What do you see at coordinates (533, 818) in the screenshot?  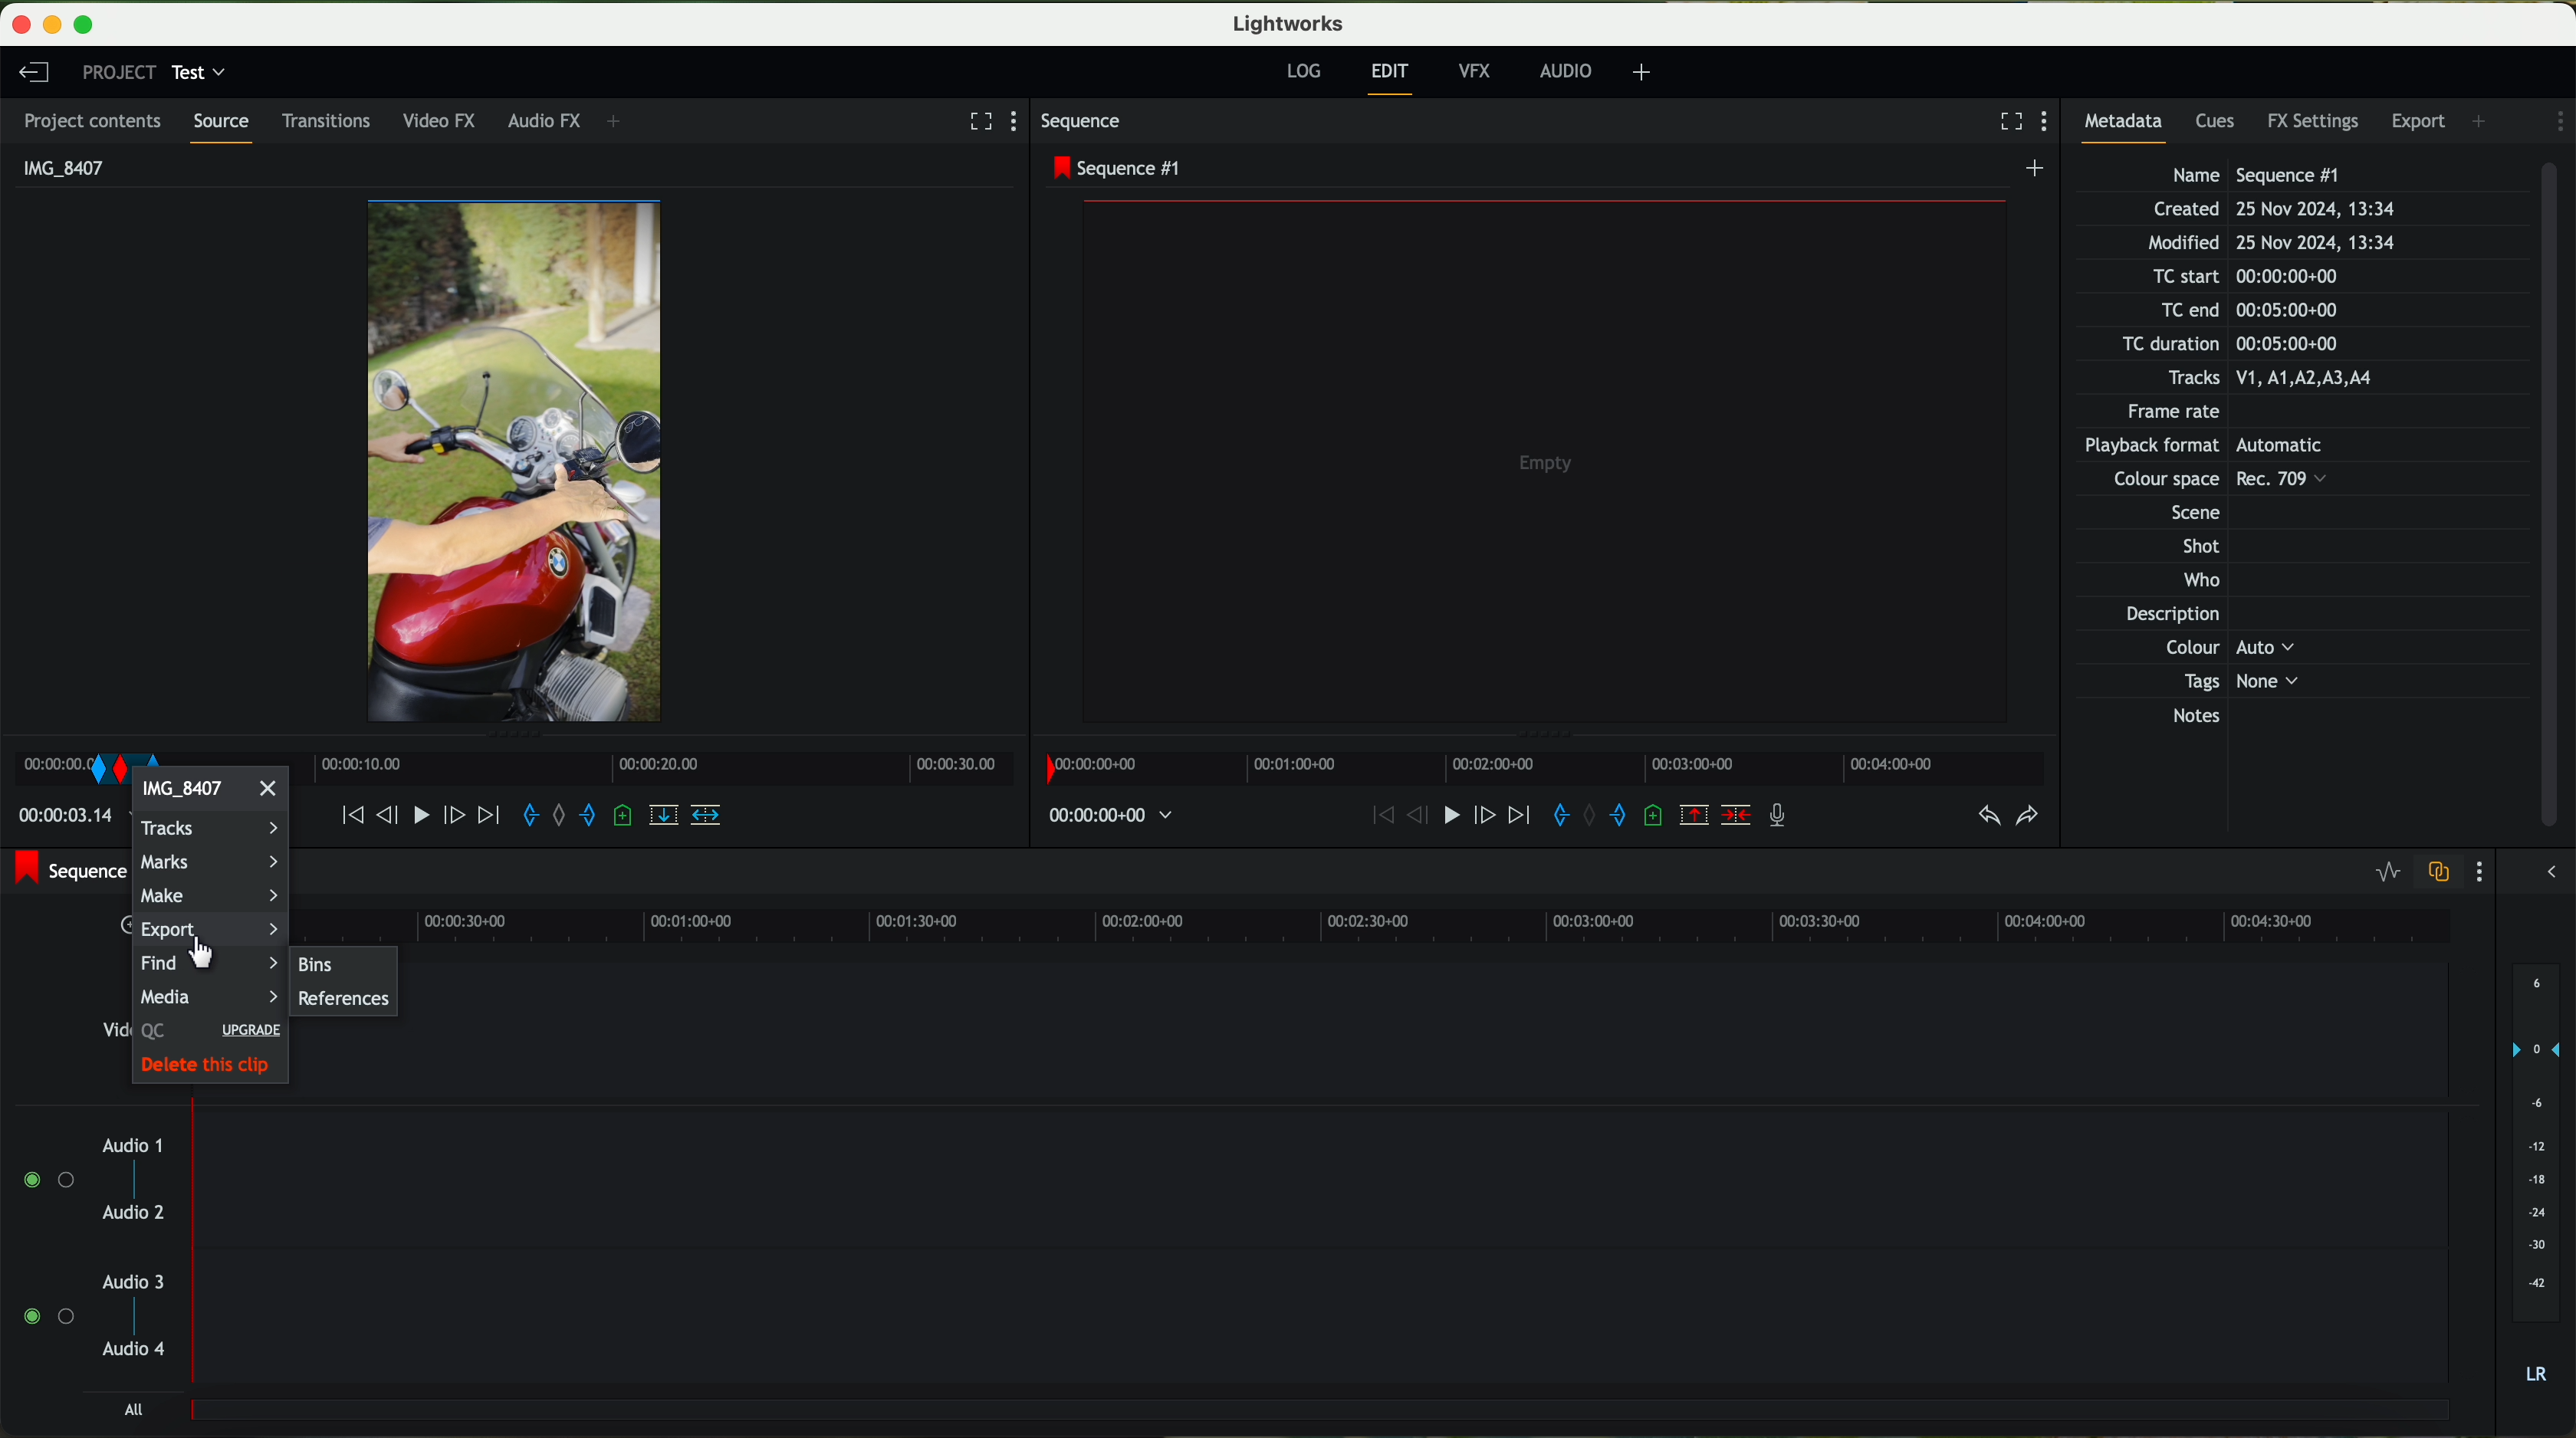 I see `add an in mark` at bounding box center [533, 818].